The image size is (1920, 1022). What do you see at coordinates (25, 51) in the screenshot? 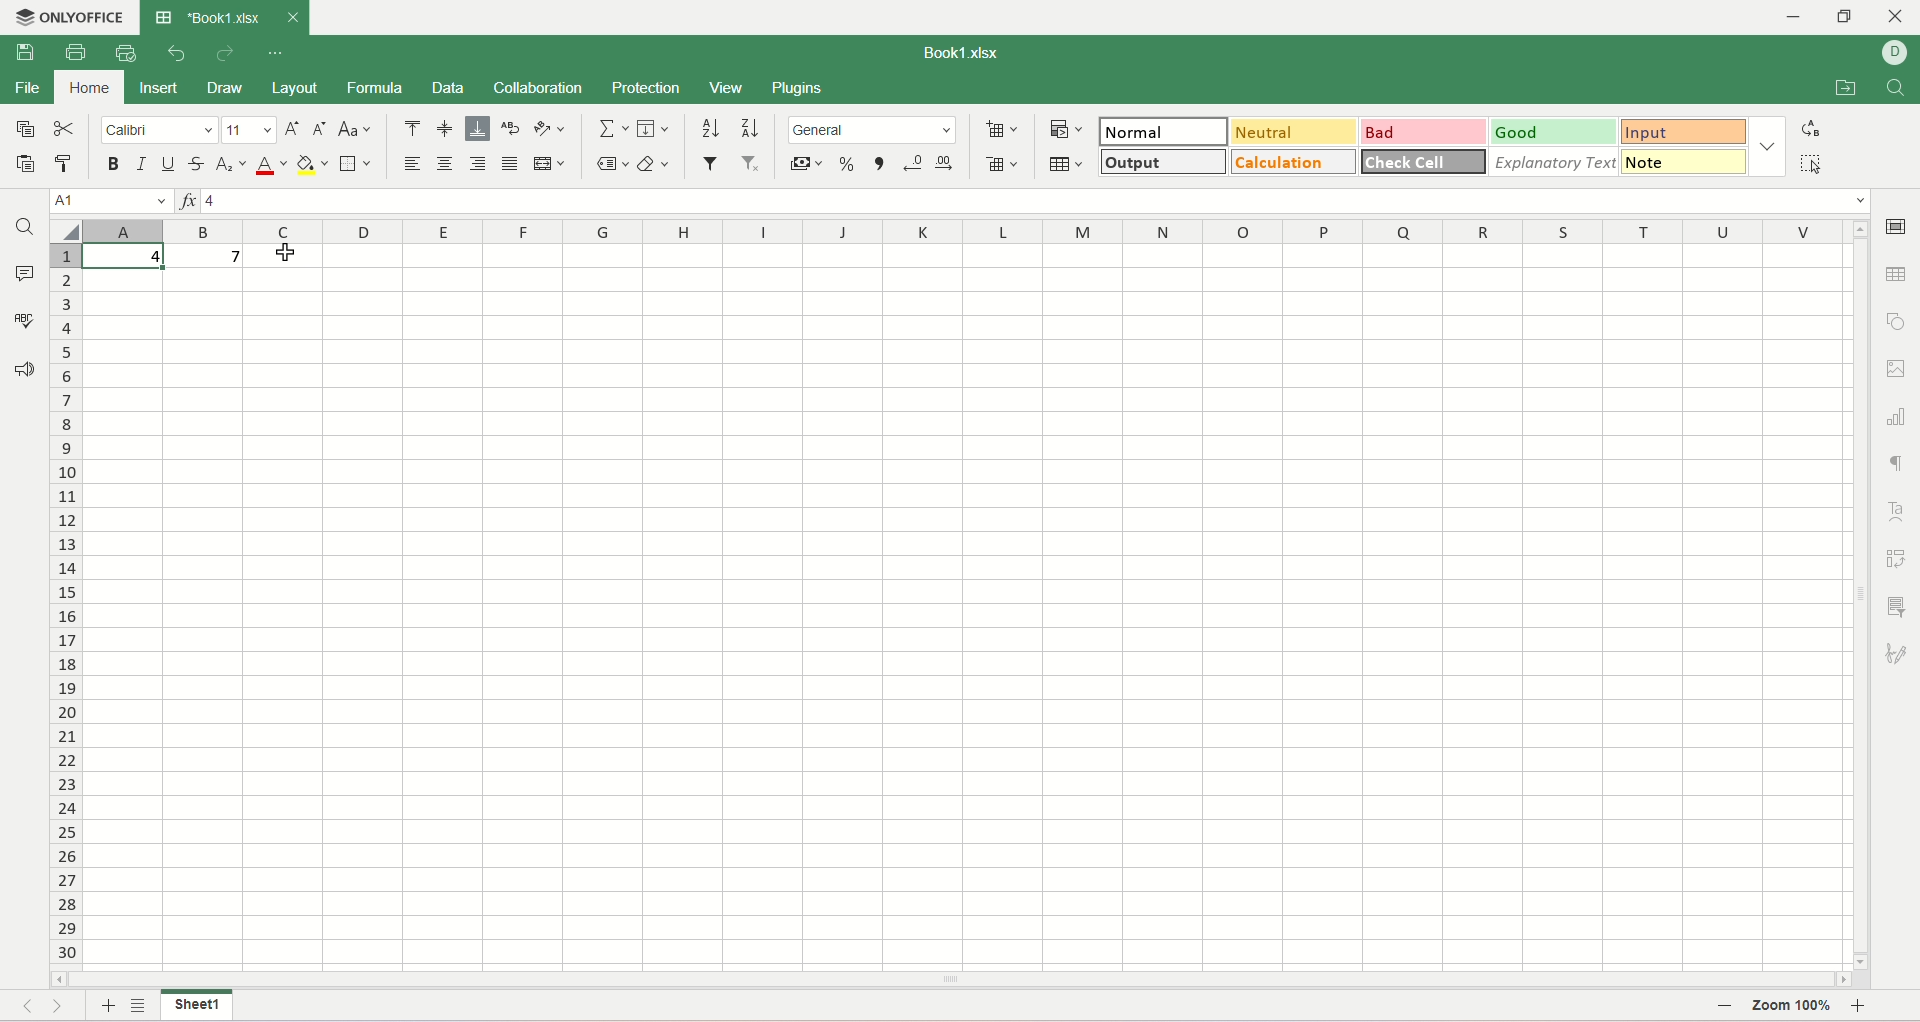
I see `save` at bounding box center [25, 51].